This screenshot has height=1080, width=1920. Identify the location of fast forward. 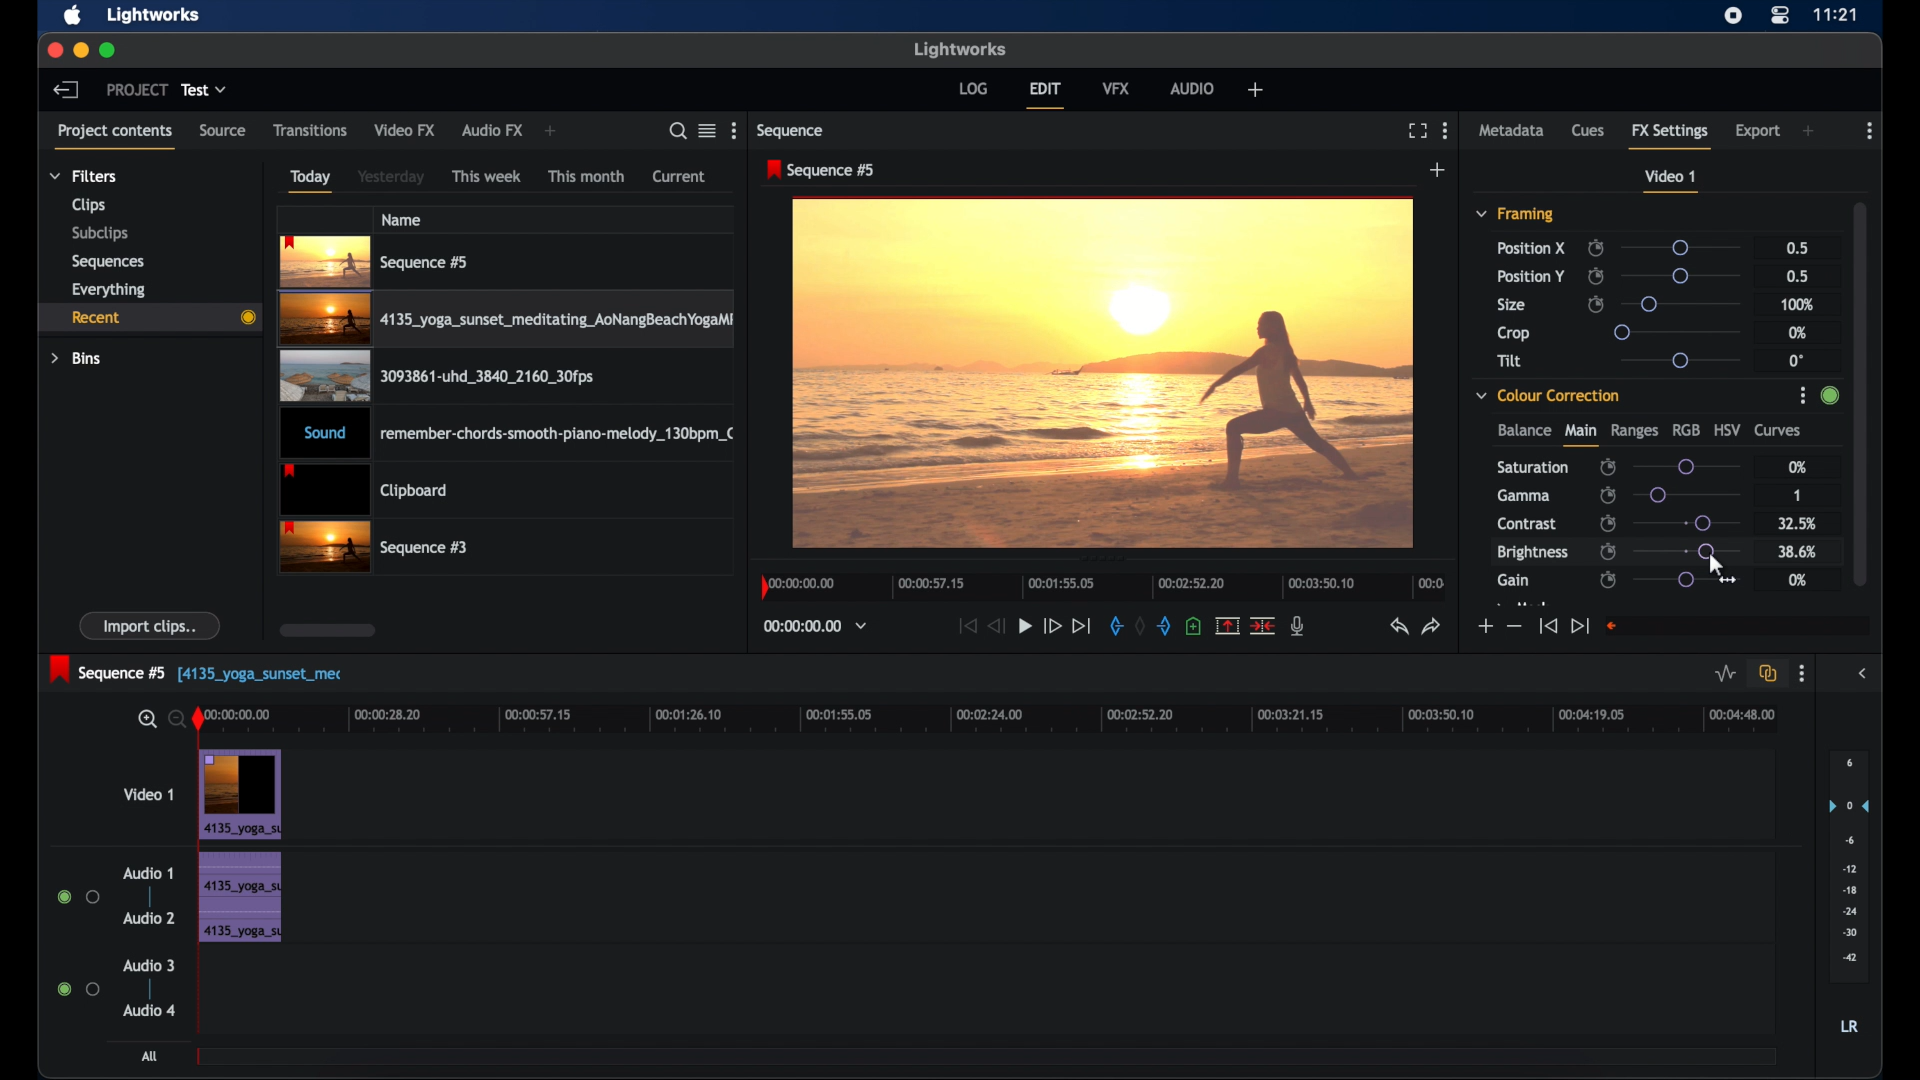
(1051, 625).